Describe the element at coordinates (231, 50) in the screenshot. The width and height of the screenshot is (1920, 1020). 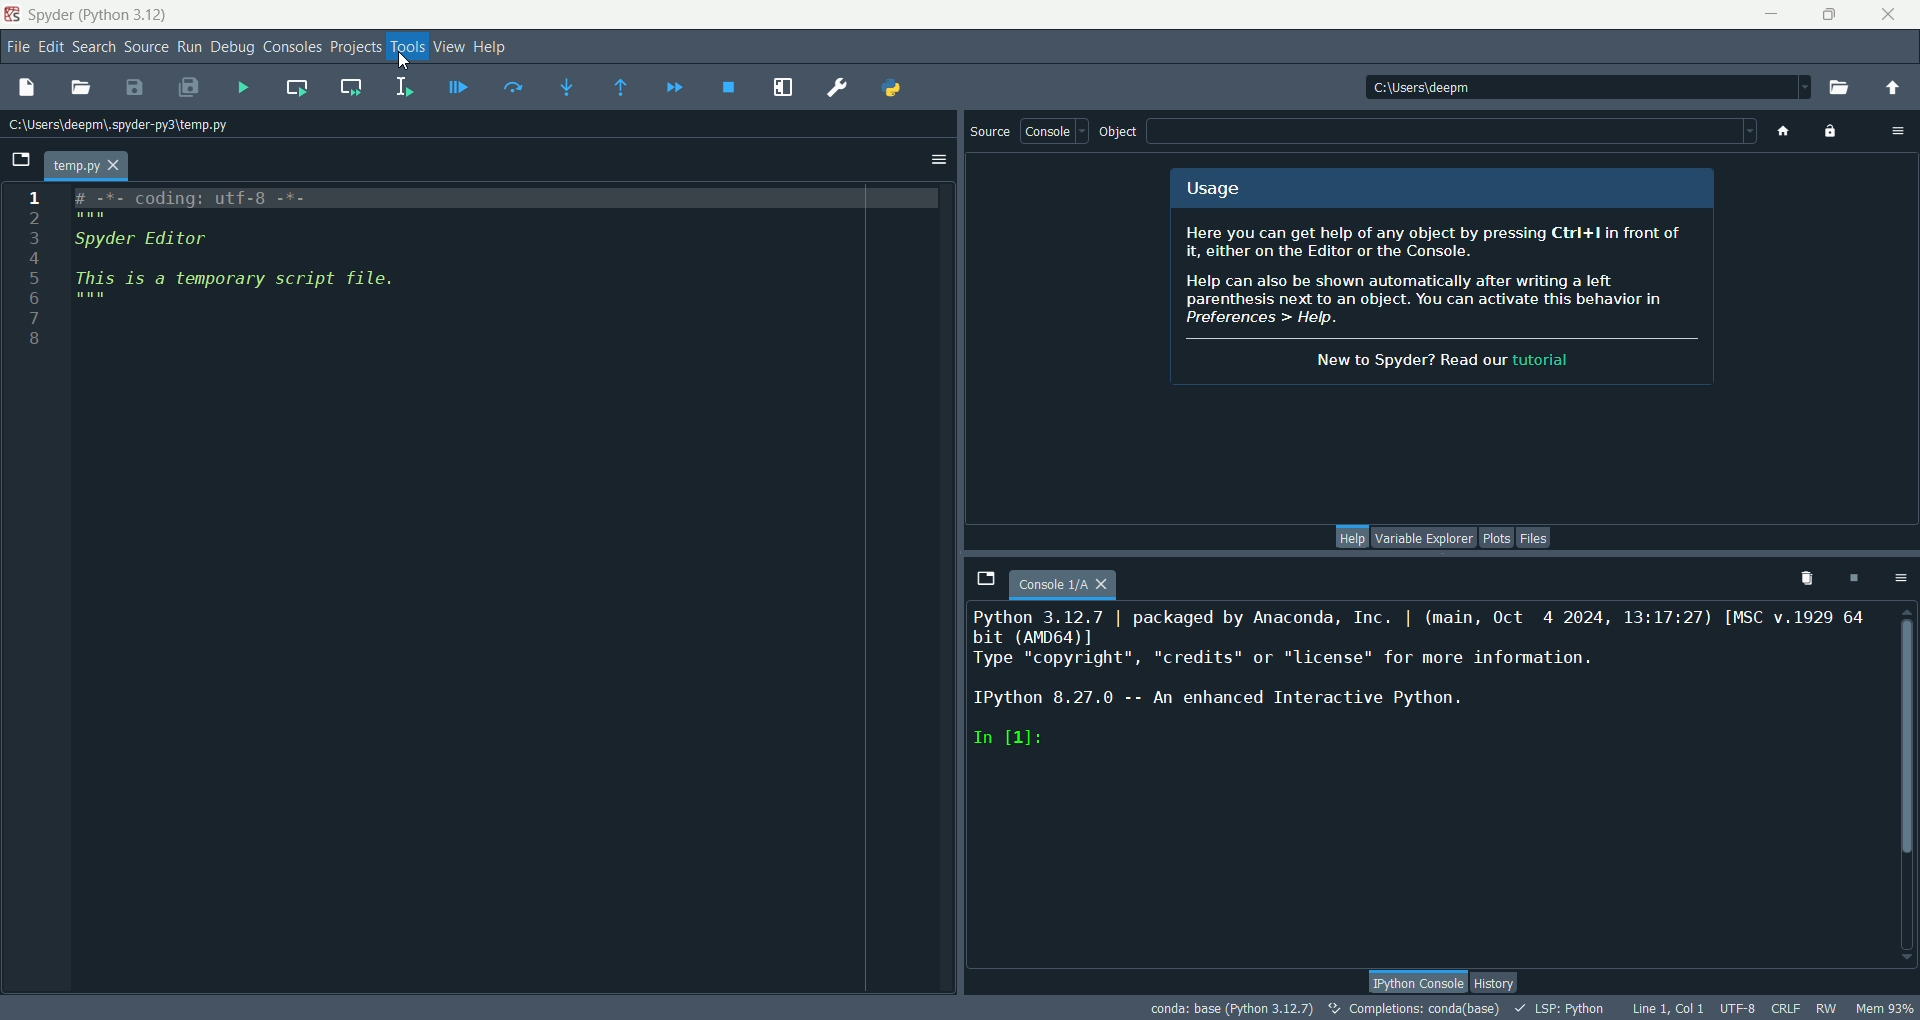
I see `debug` at that location.